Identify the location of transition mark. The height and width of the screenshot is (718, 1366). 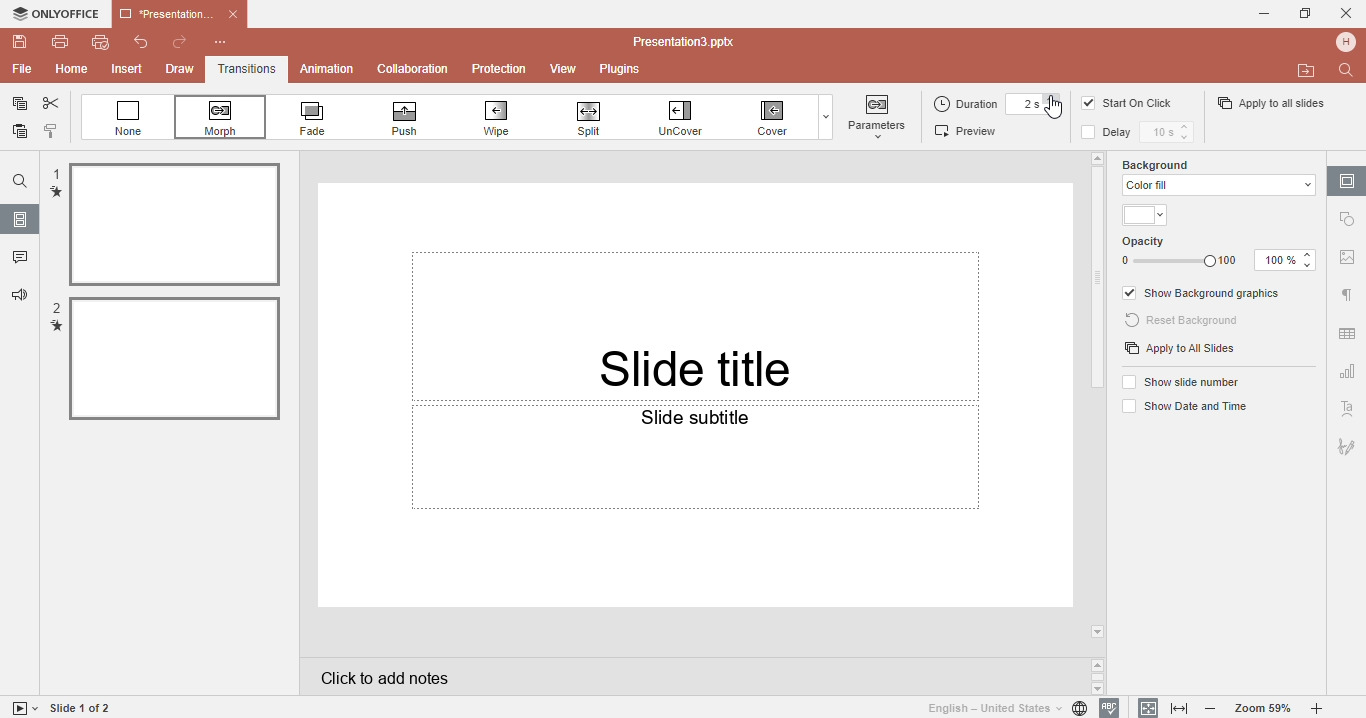
(56, 192).